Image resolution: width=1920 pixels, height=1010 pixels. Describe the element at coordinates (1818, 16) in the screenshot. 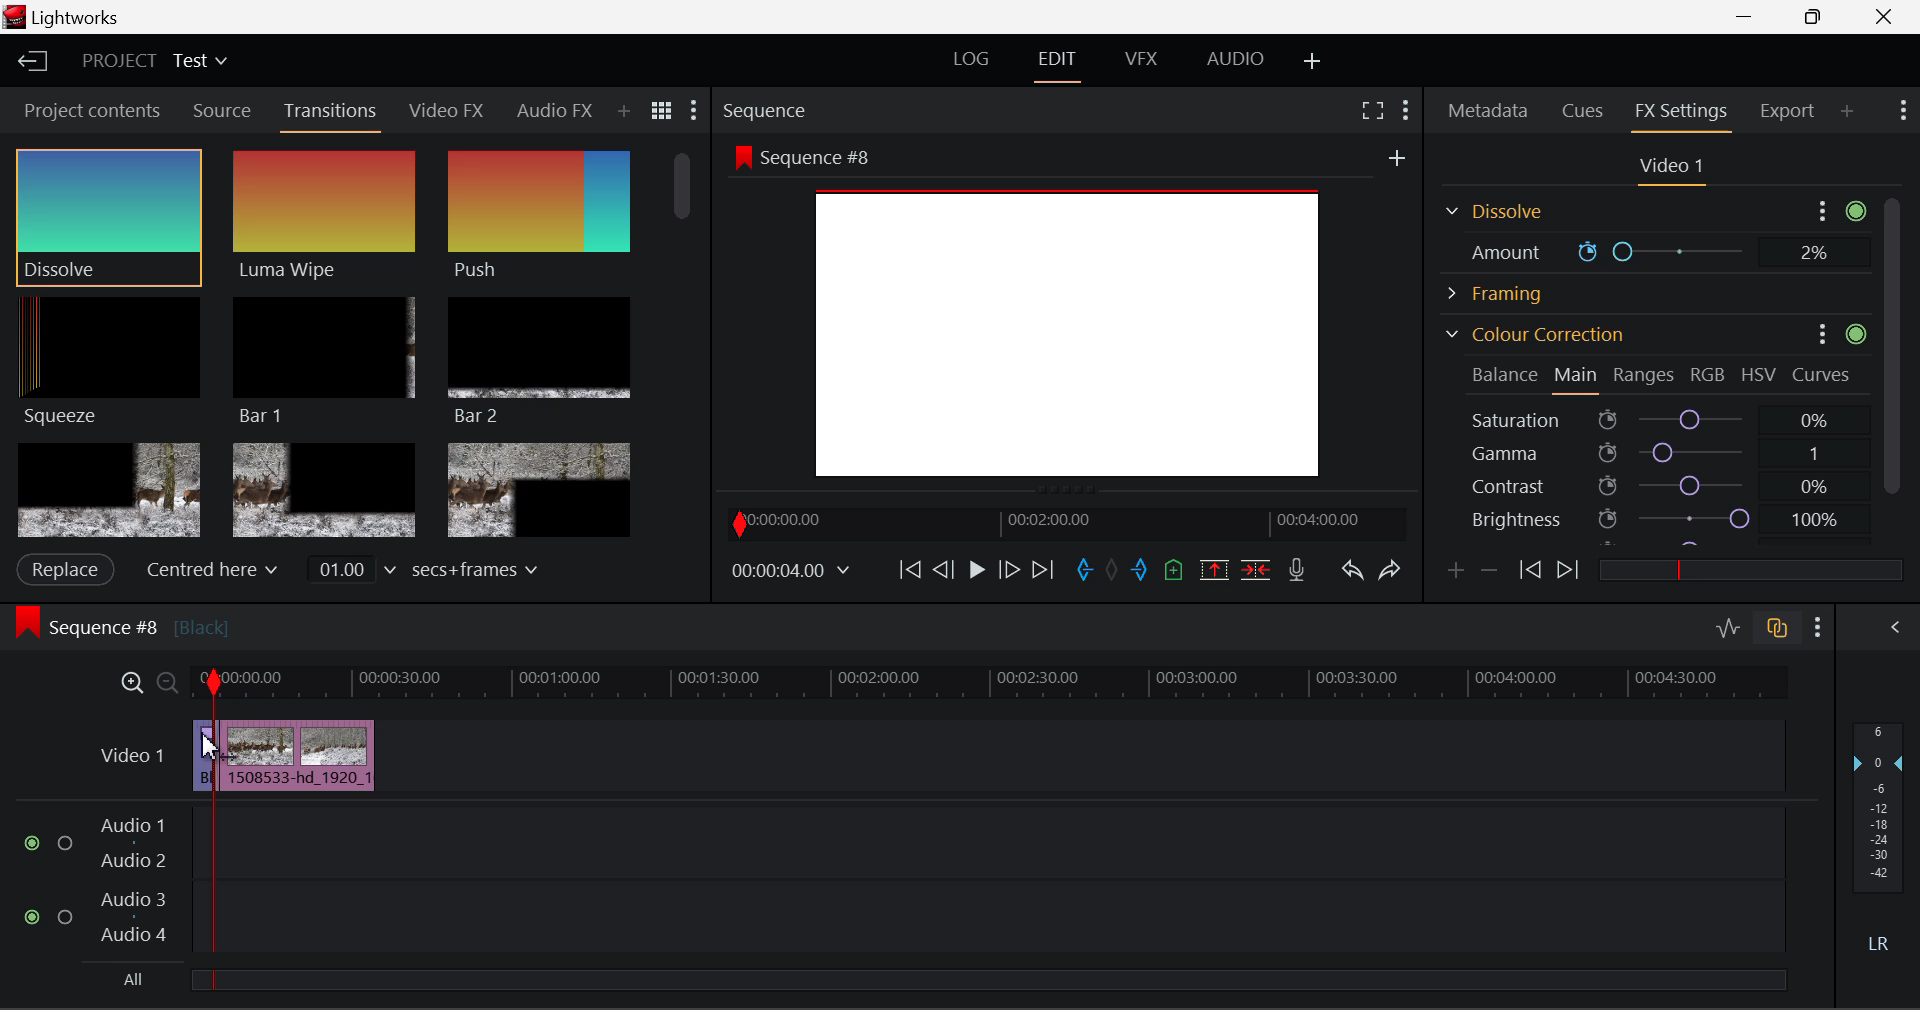

I see `Minimize` at that location.